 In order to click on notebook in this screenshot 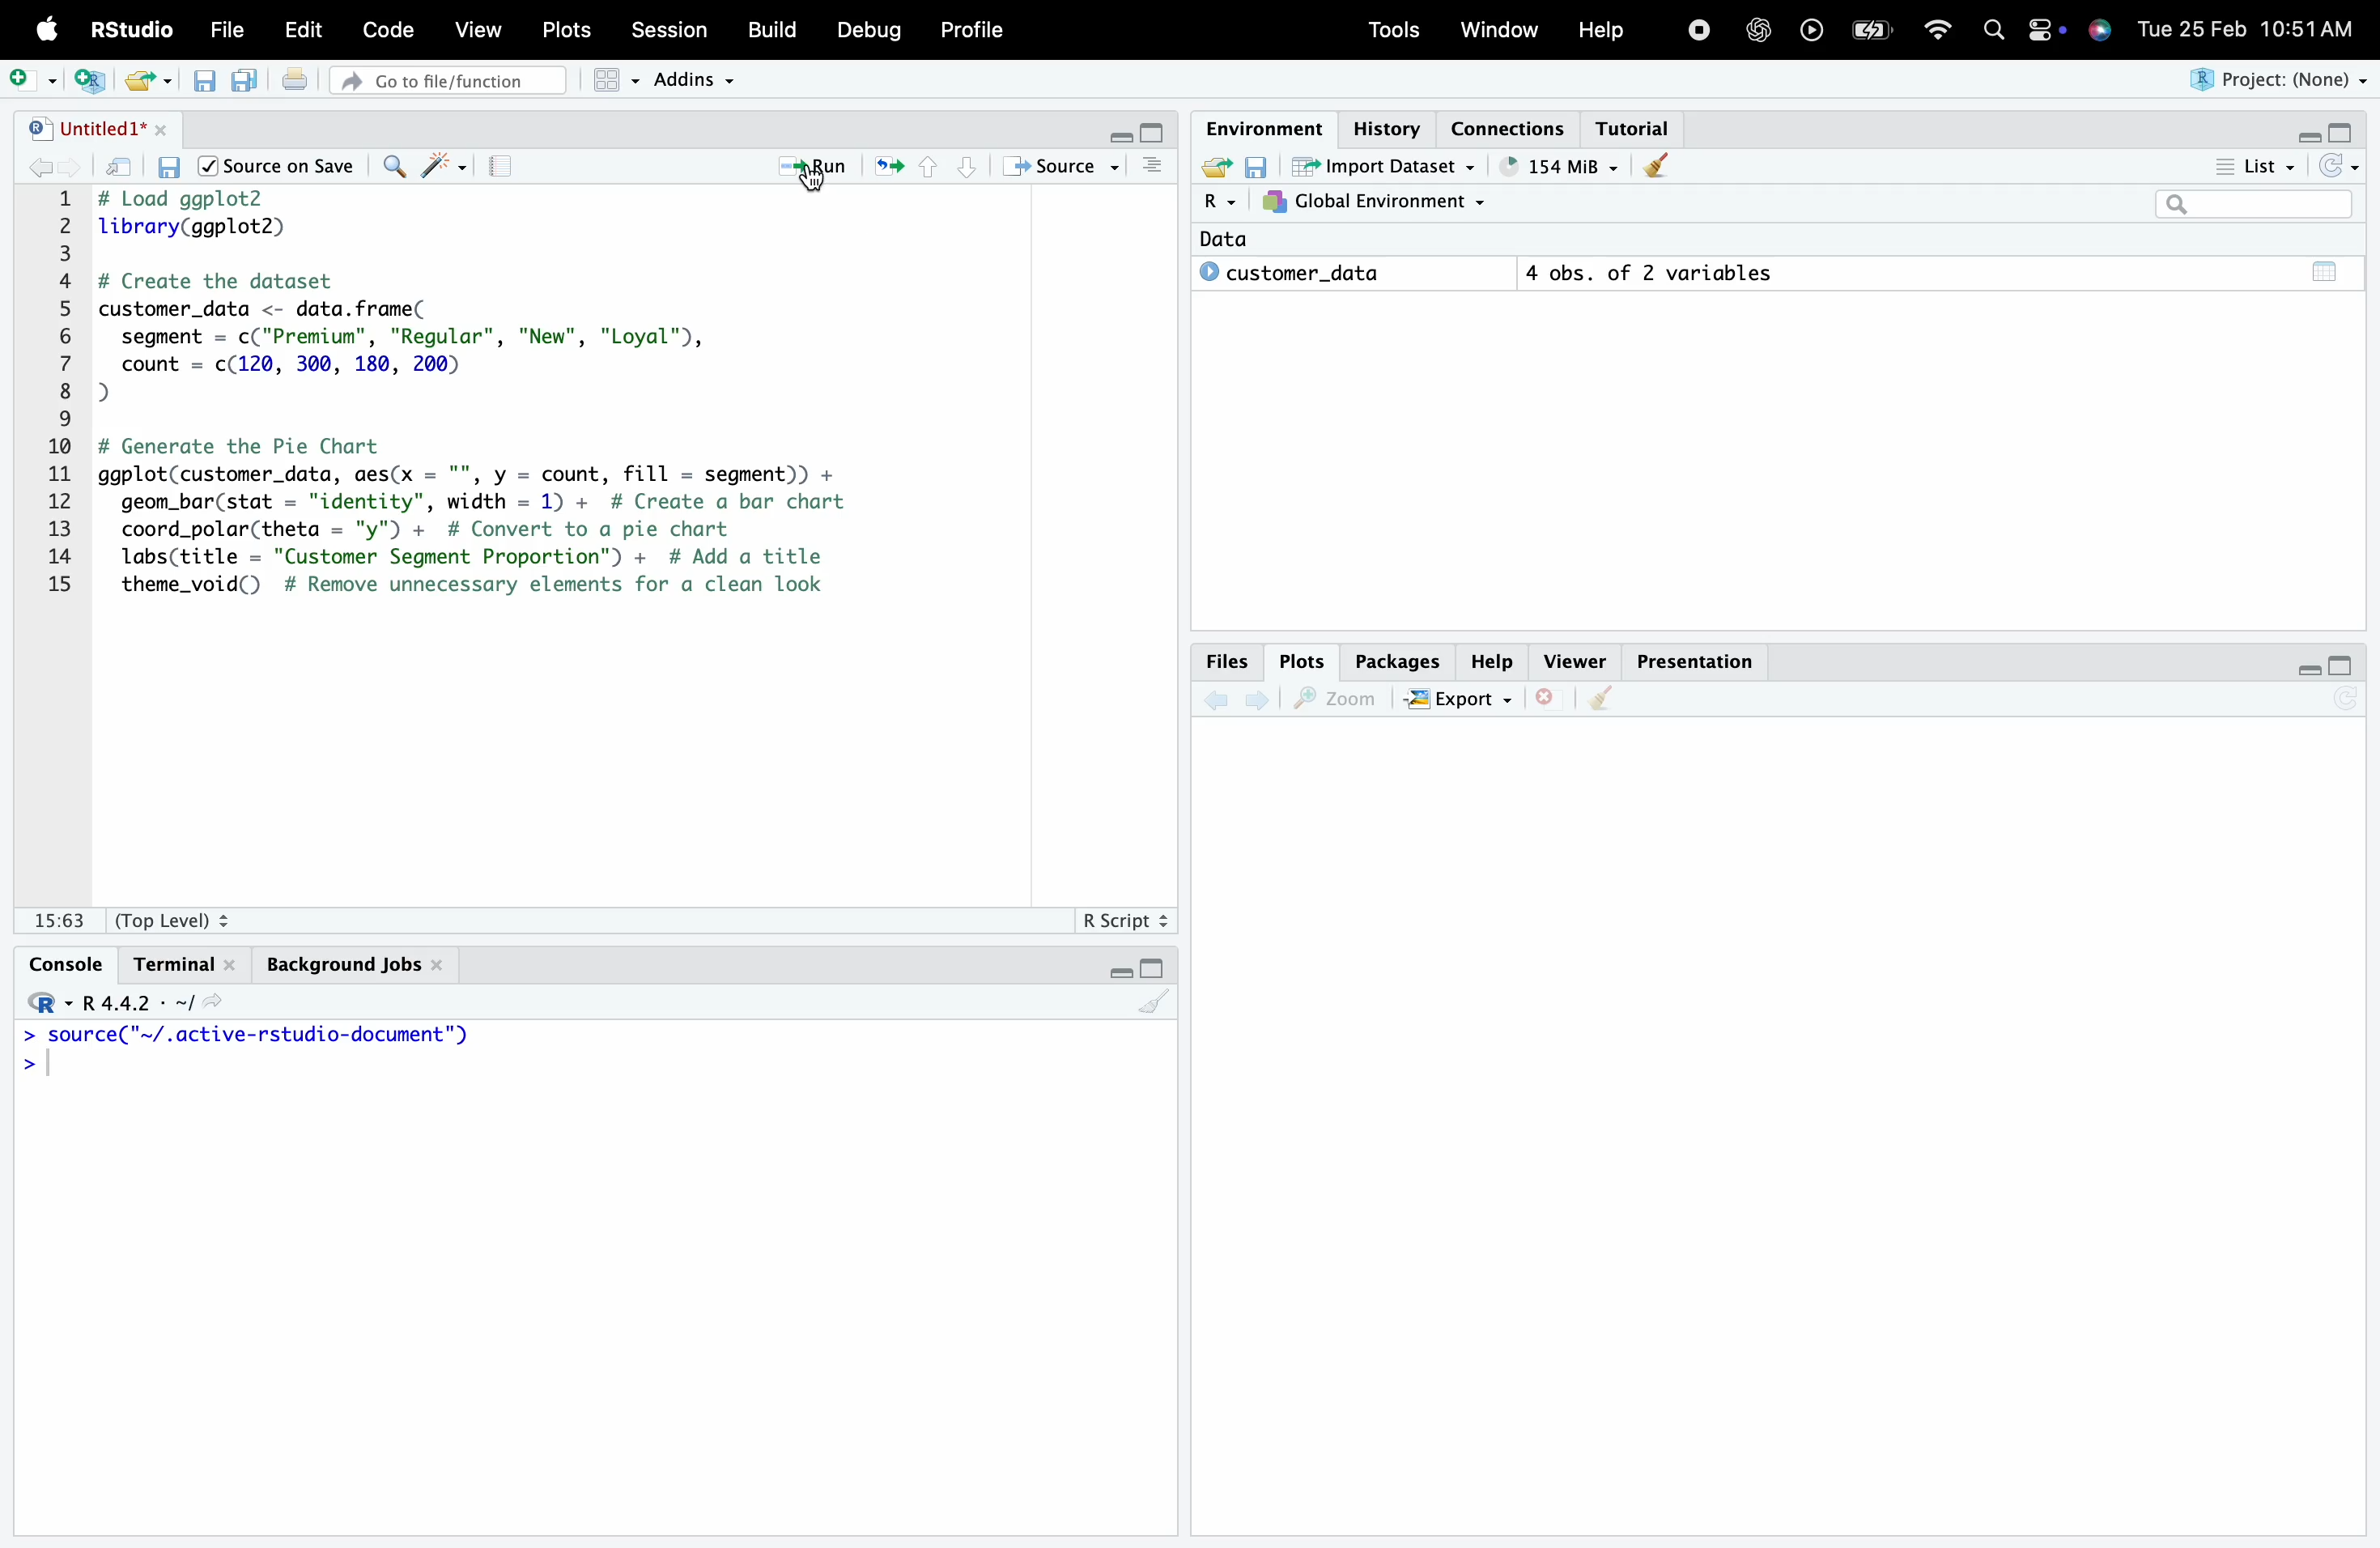, I will do `click(509, 170)`.